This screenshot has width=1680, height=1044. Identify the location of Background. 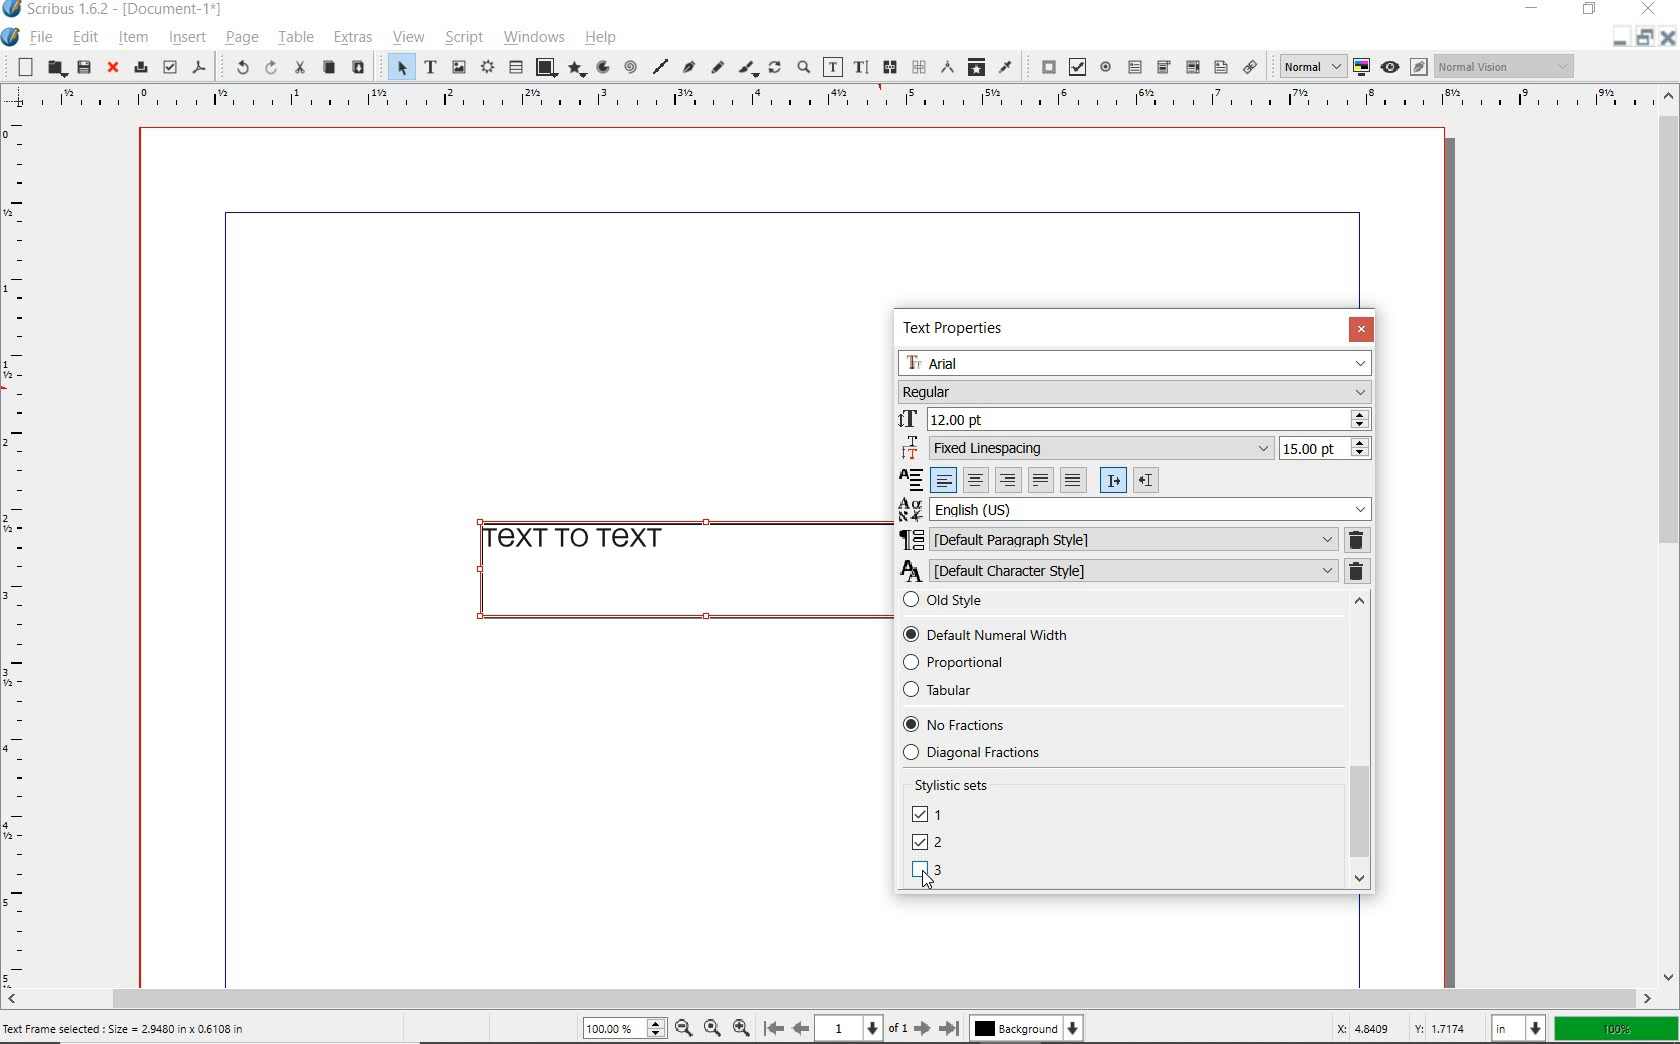
(1028, 1030).